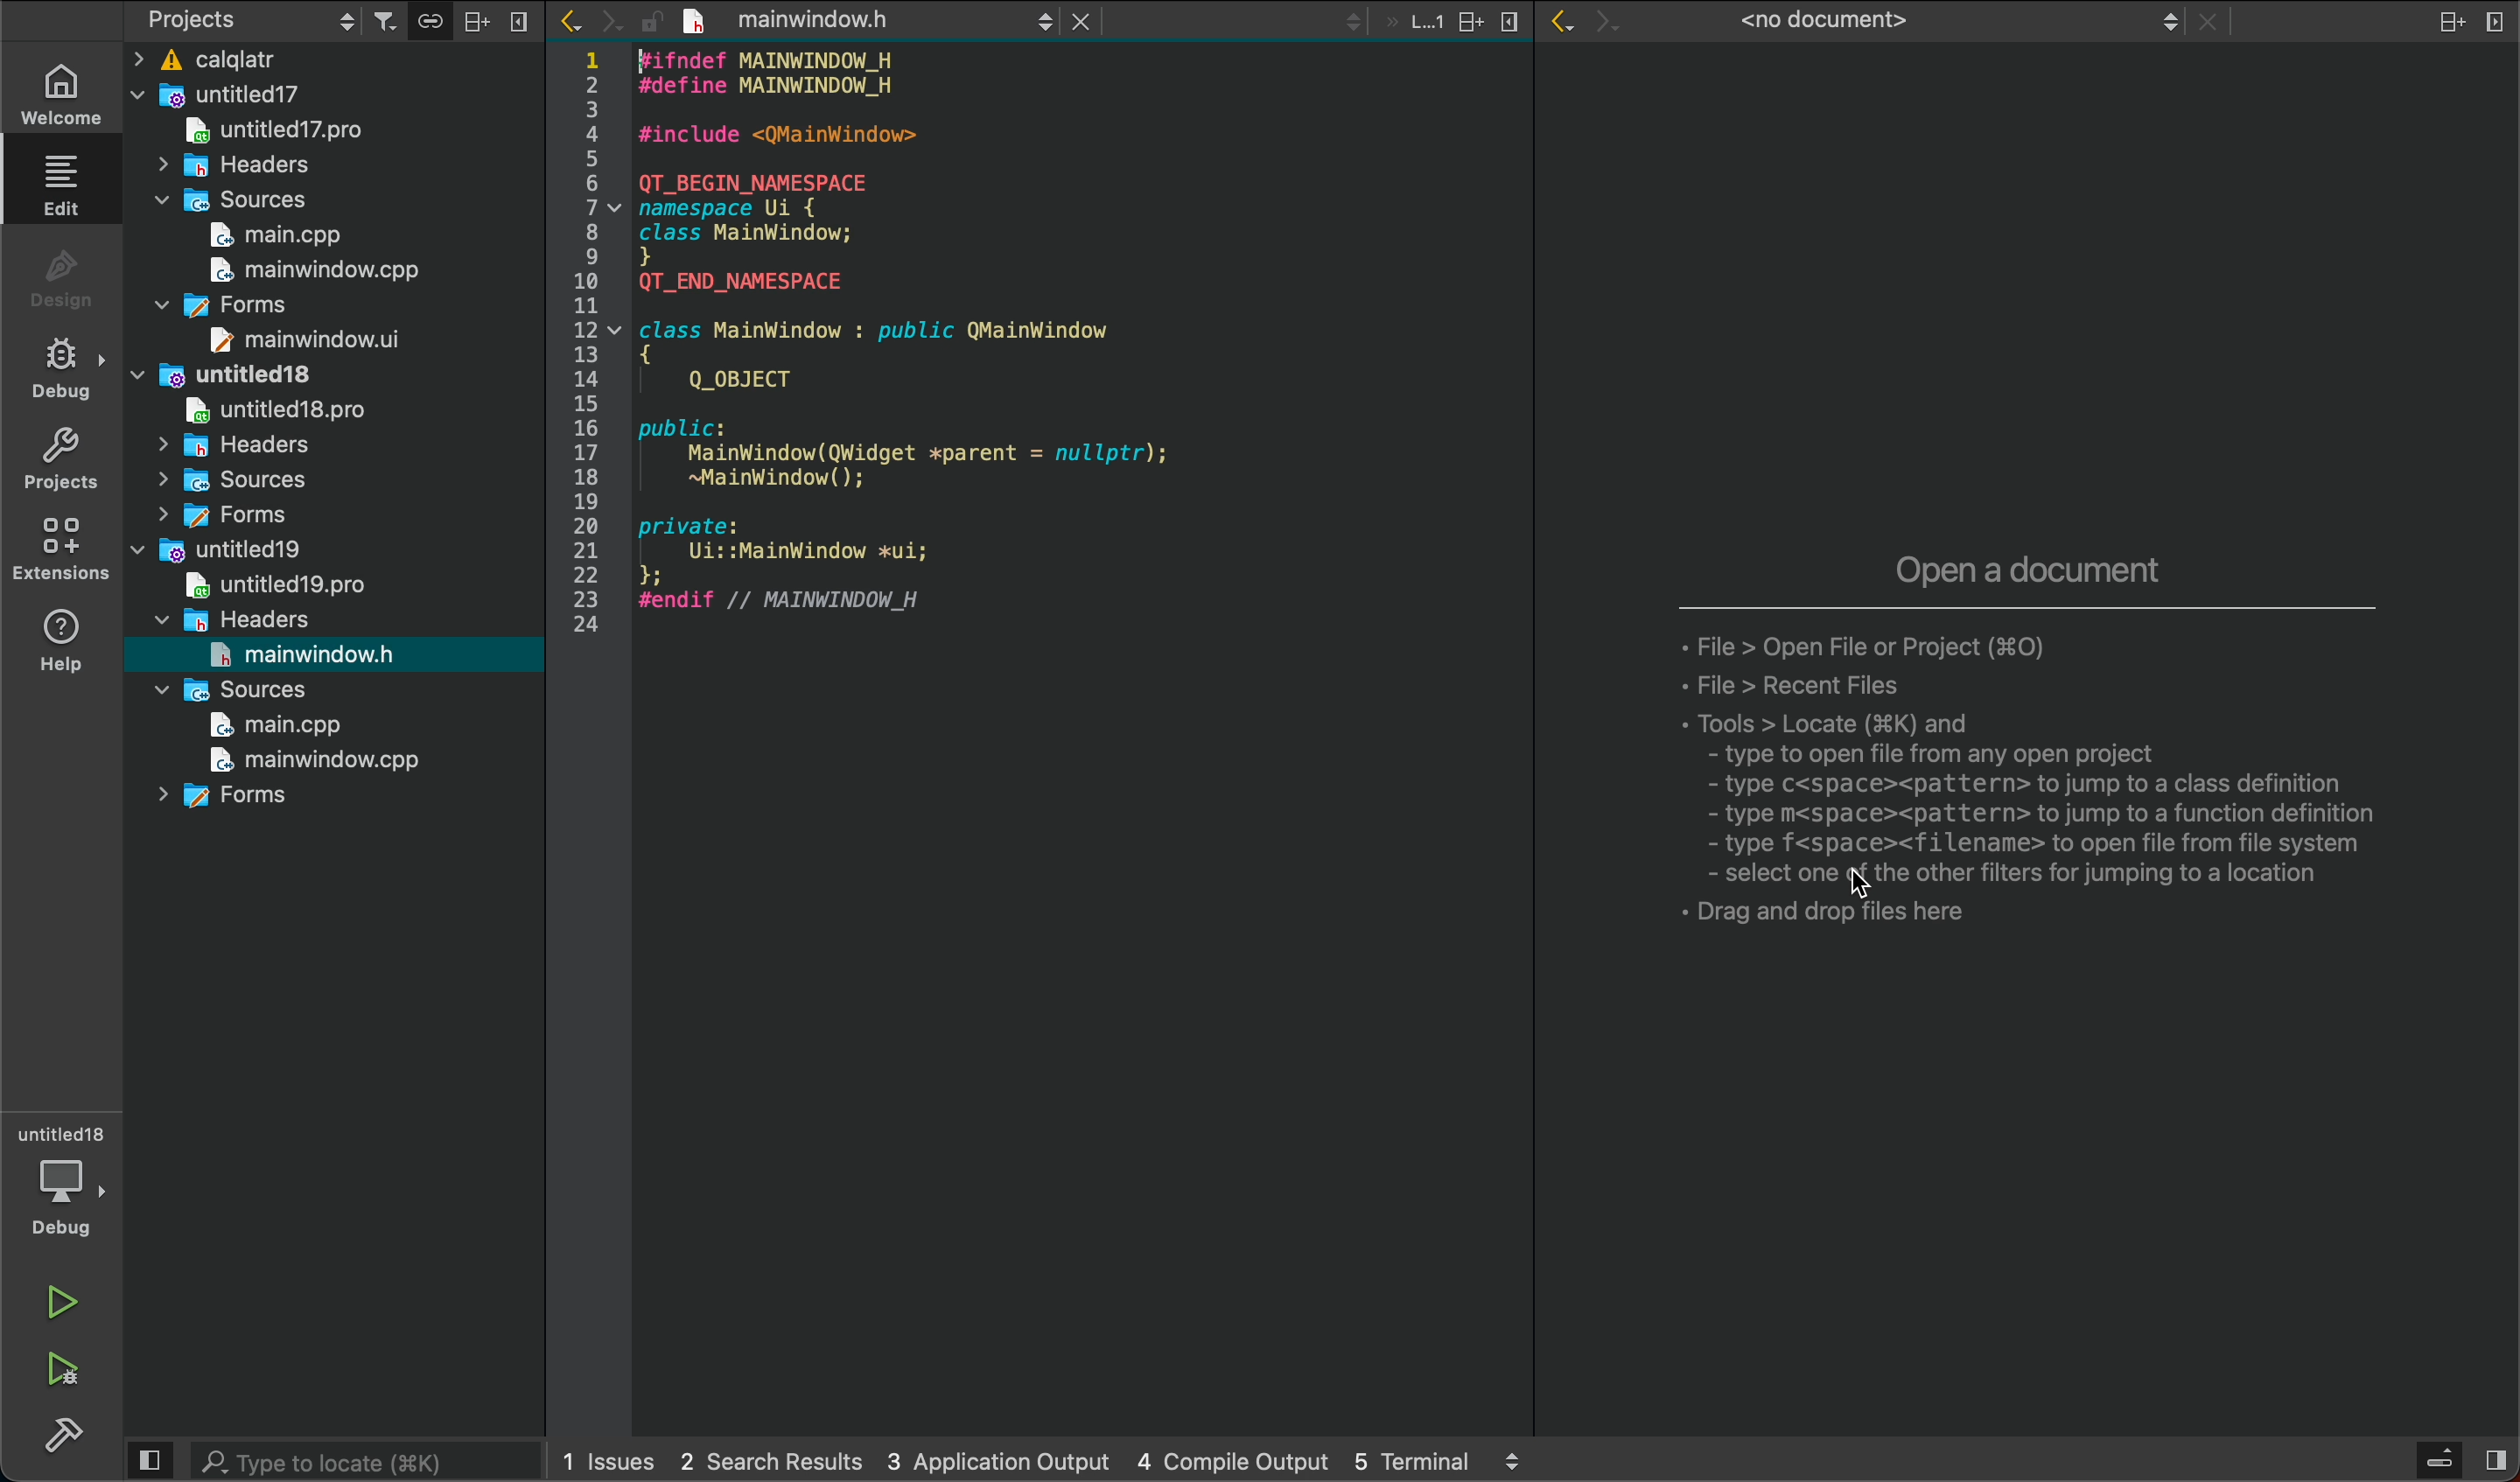  I want to click on main.cpp, so click(275, 237).